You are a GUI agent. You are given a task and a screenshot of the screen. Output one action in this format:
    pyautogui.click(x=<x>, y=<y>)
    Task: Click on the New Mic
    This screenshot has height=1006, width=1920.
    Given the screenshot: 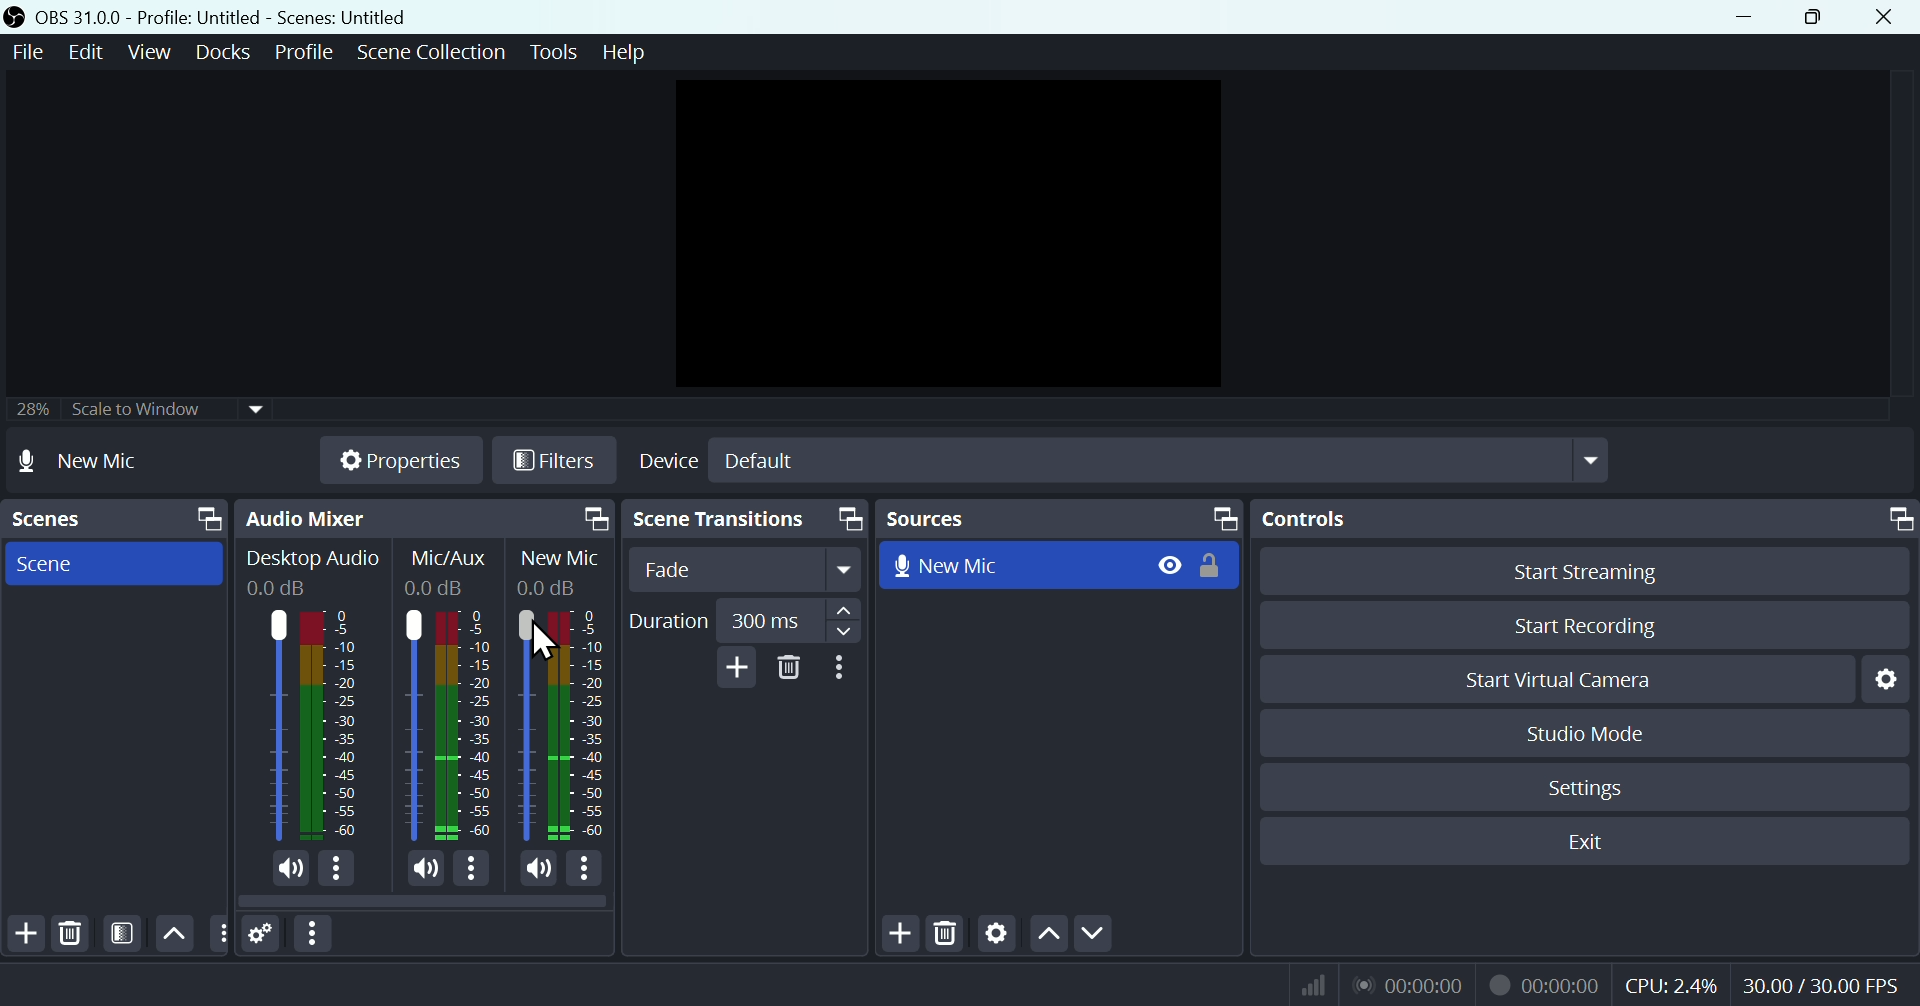 What is the action you would take?
    pyautogui.click(x=1010, y=563)
    